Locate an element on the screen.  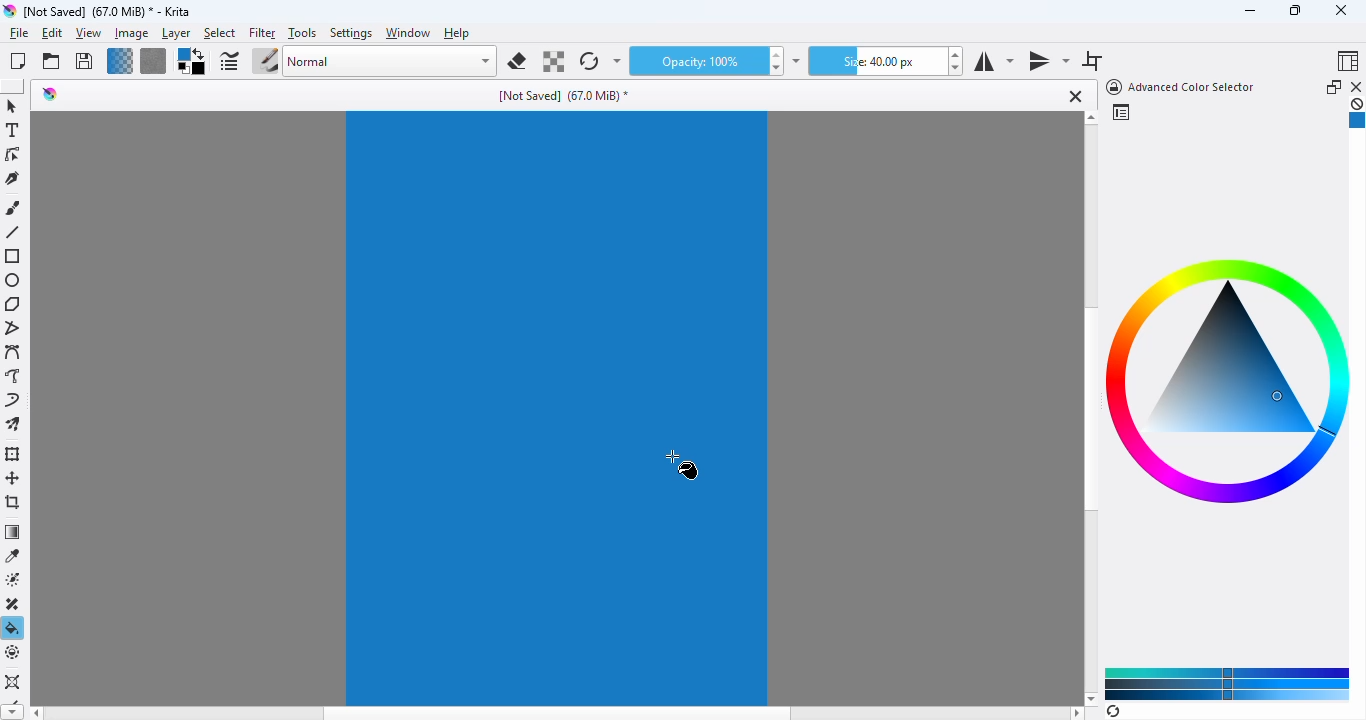
image is located at coordinates (132, 34).